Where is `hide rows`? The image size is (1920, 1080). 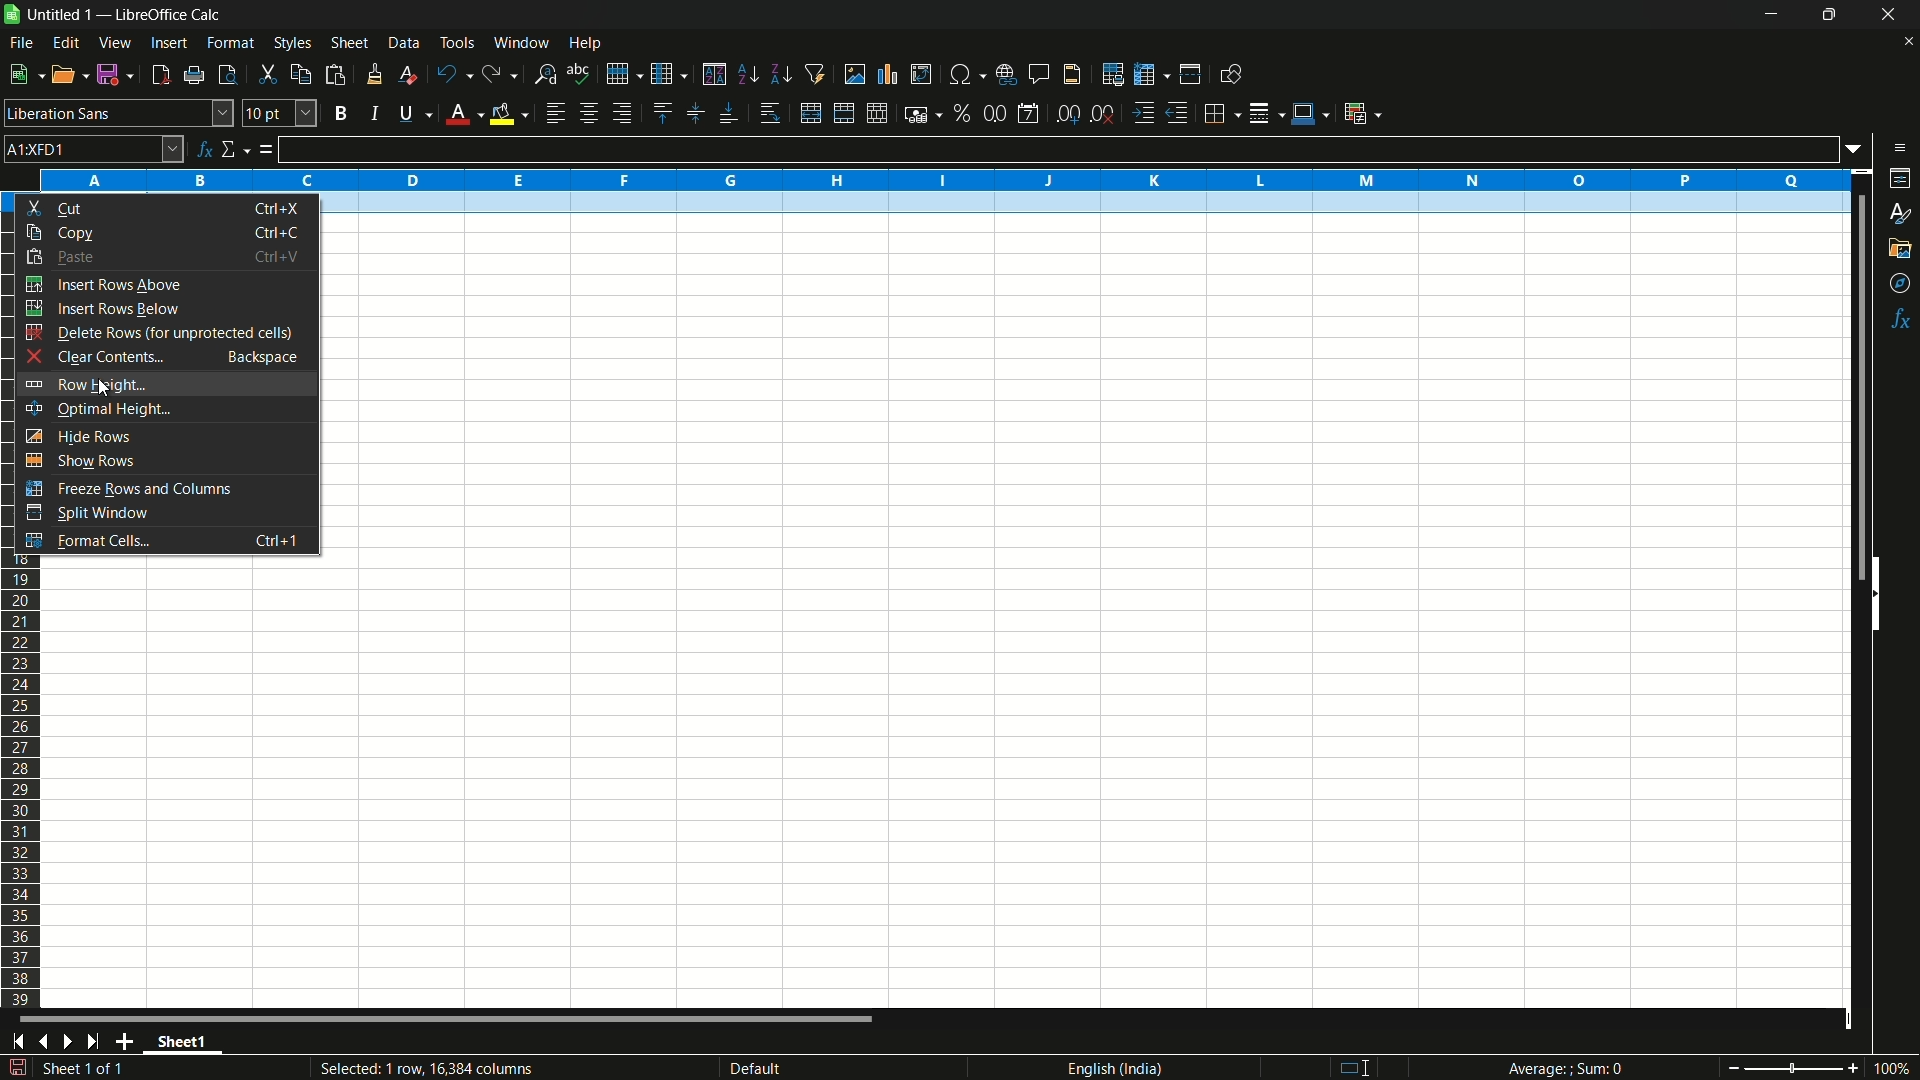
hide rows is located at coordinates (163, 435).